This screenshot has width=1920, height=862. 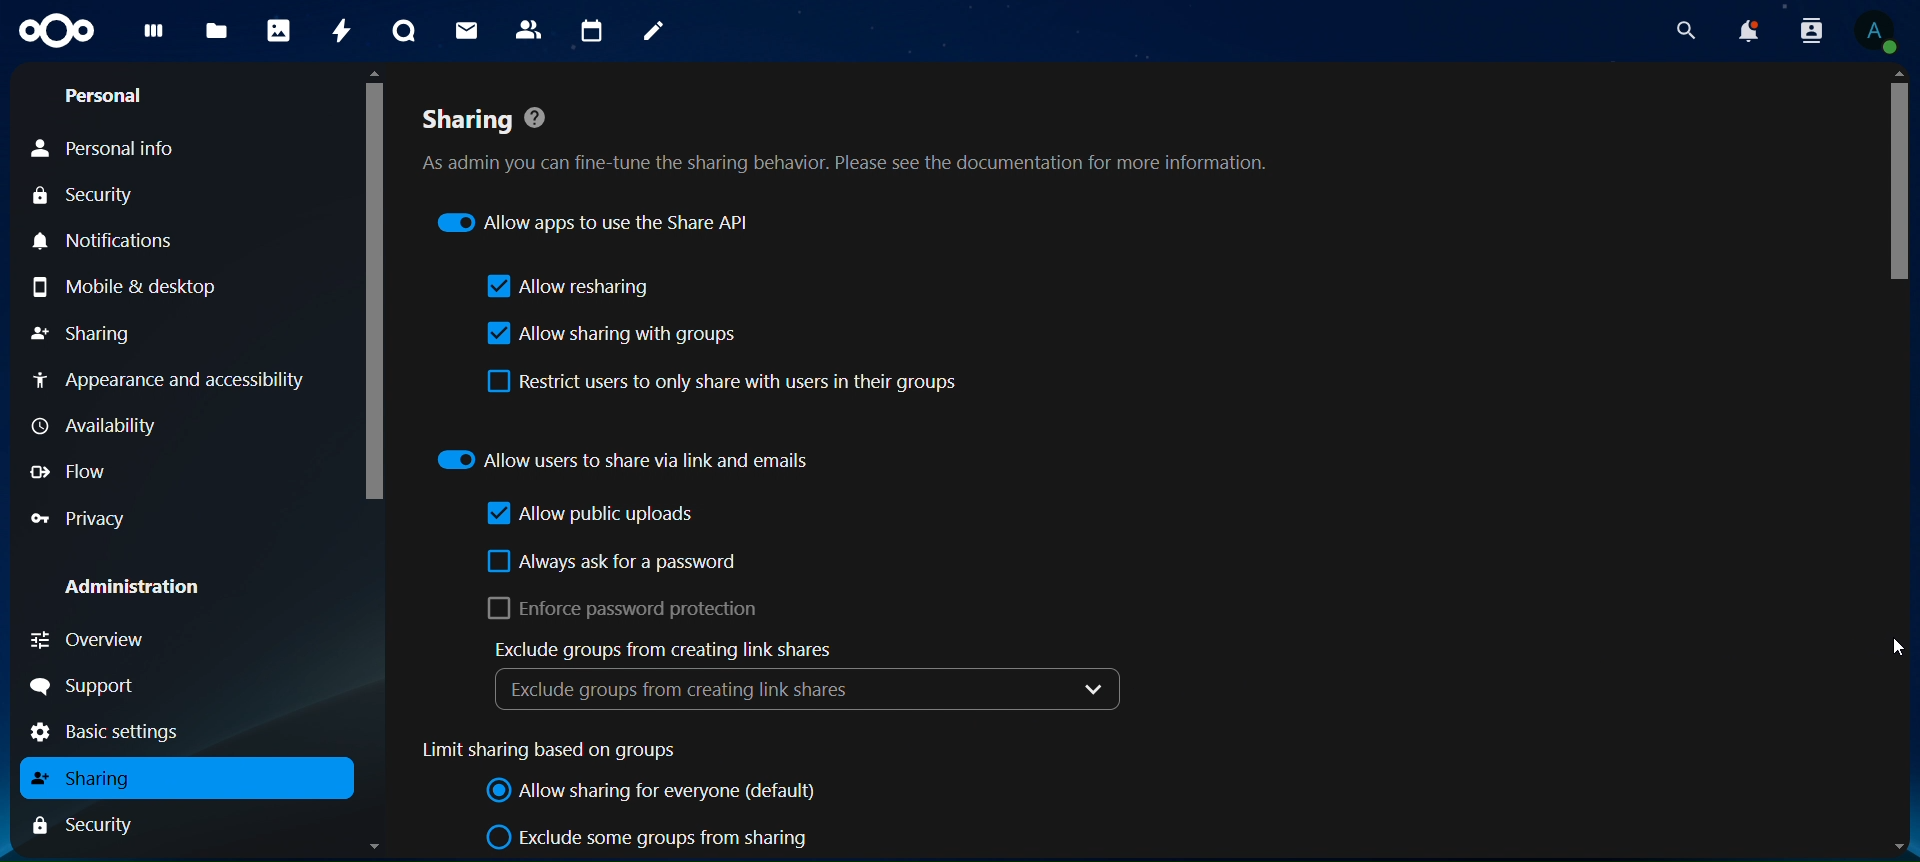 What do you see at coordinates (655, 34) in the screenshot?
I see `notes` at bounding box center [655, 34].